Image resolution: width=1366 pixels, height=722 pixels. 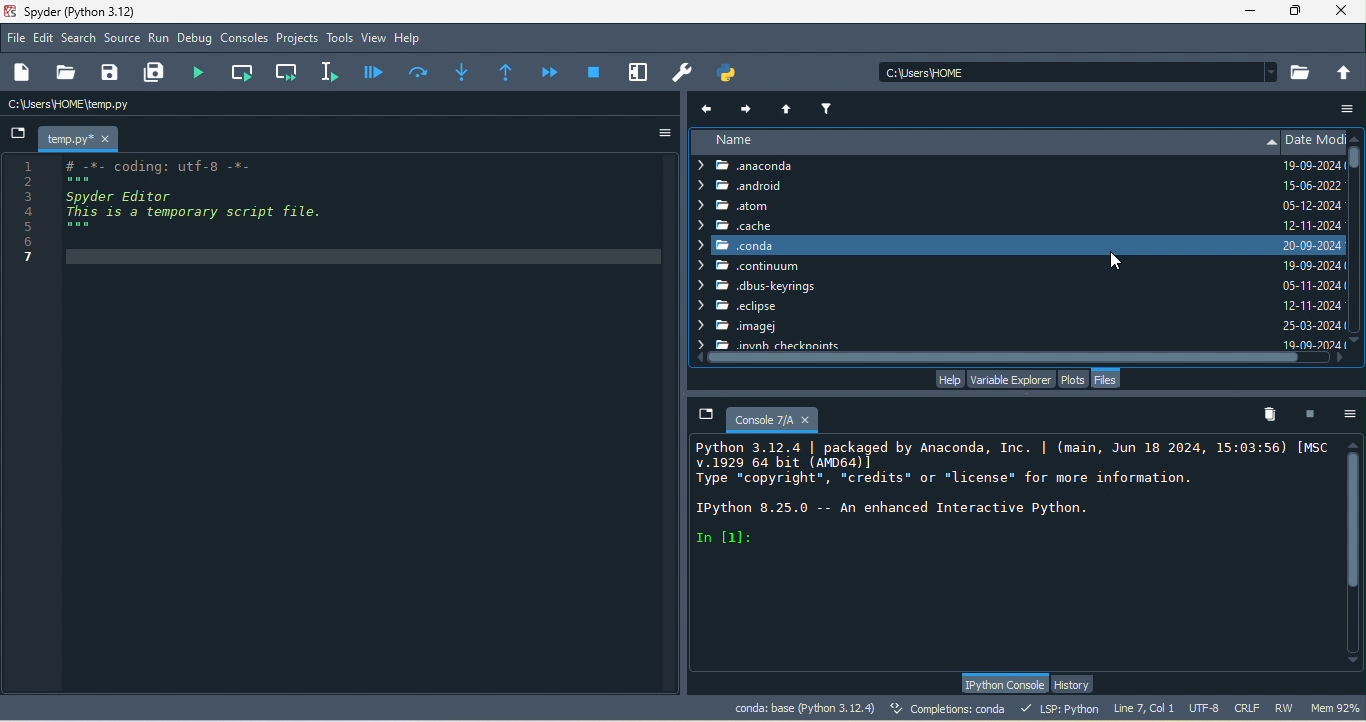 What do you see at coordinates (983, 245) in the screenshot?
I see `conda` at bounding box center [983, 245].